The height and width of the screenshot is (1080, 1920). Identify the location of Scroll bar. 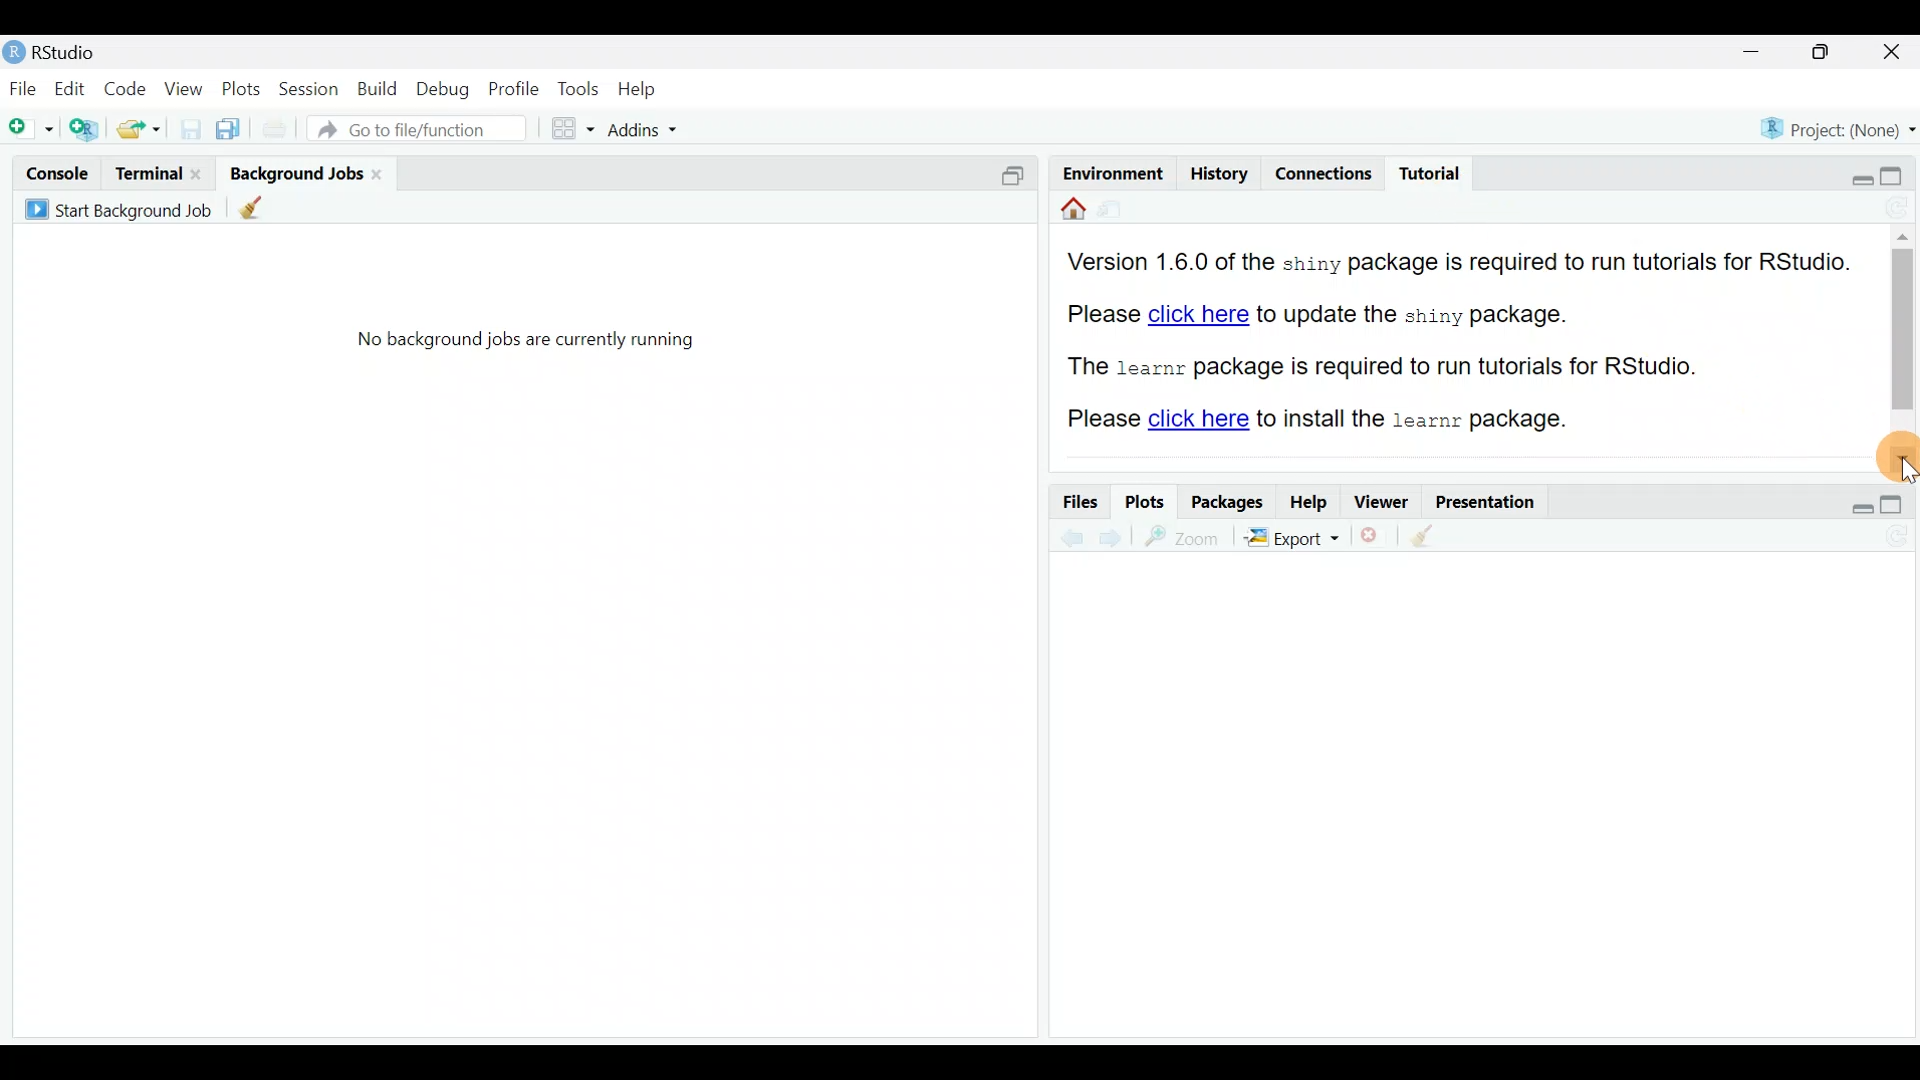
(1906, 319).